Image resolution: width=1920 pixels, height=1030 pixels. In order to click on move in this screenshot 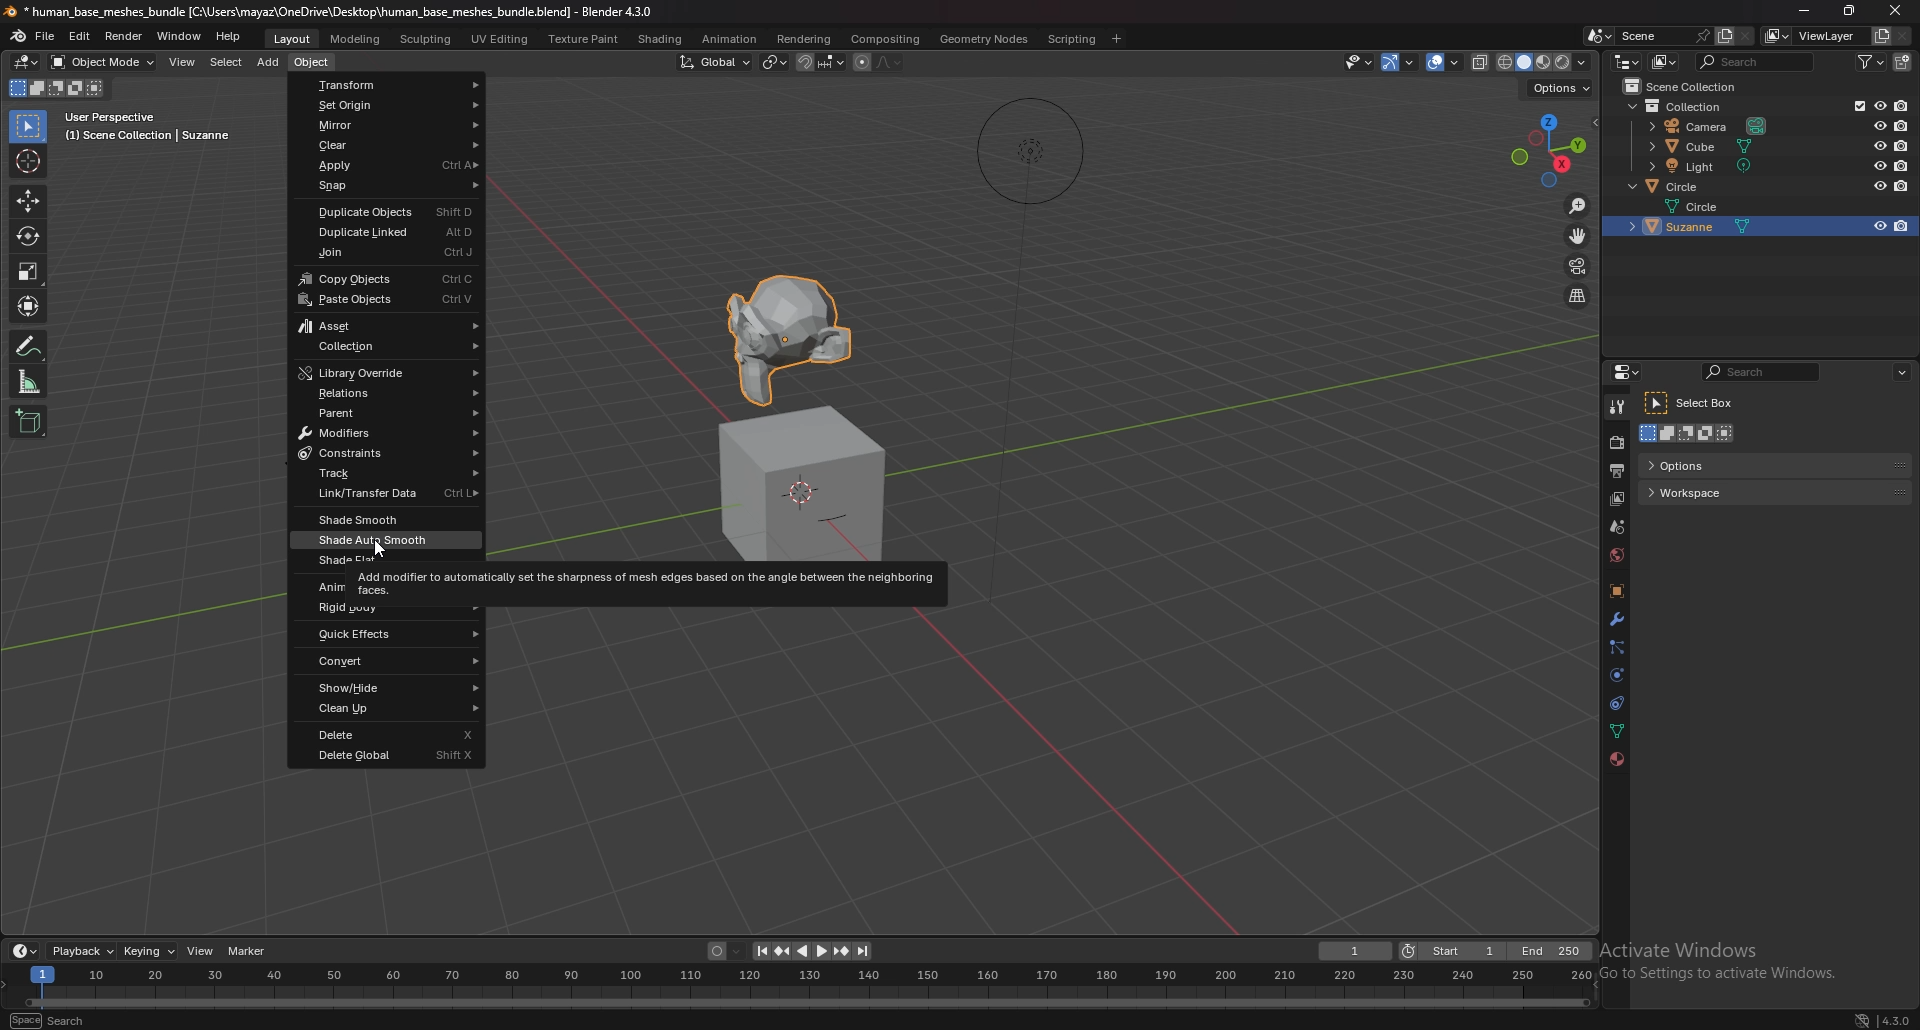, I will do `click(1578, 235)`.